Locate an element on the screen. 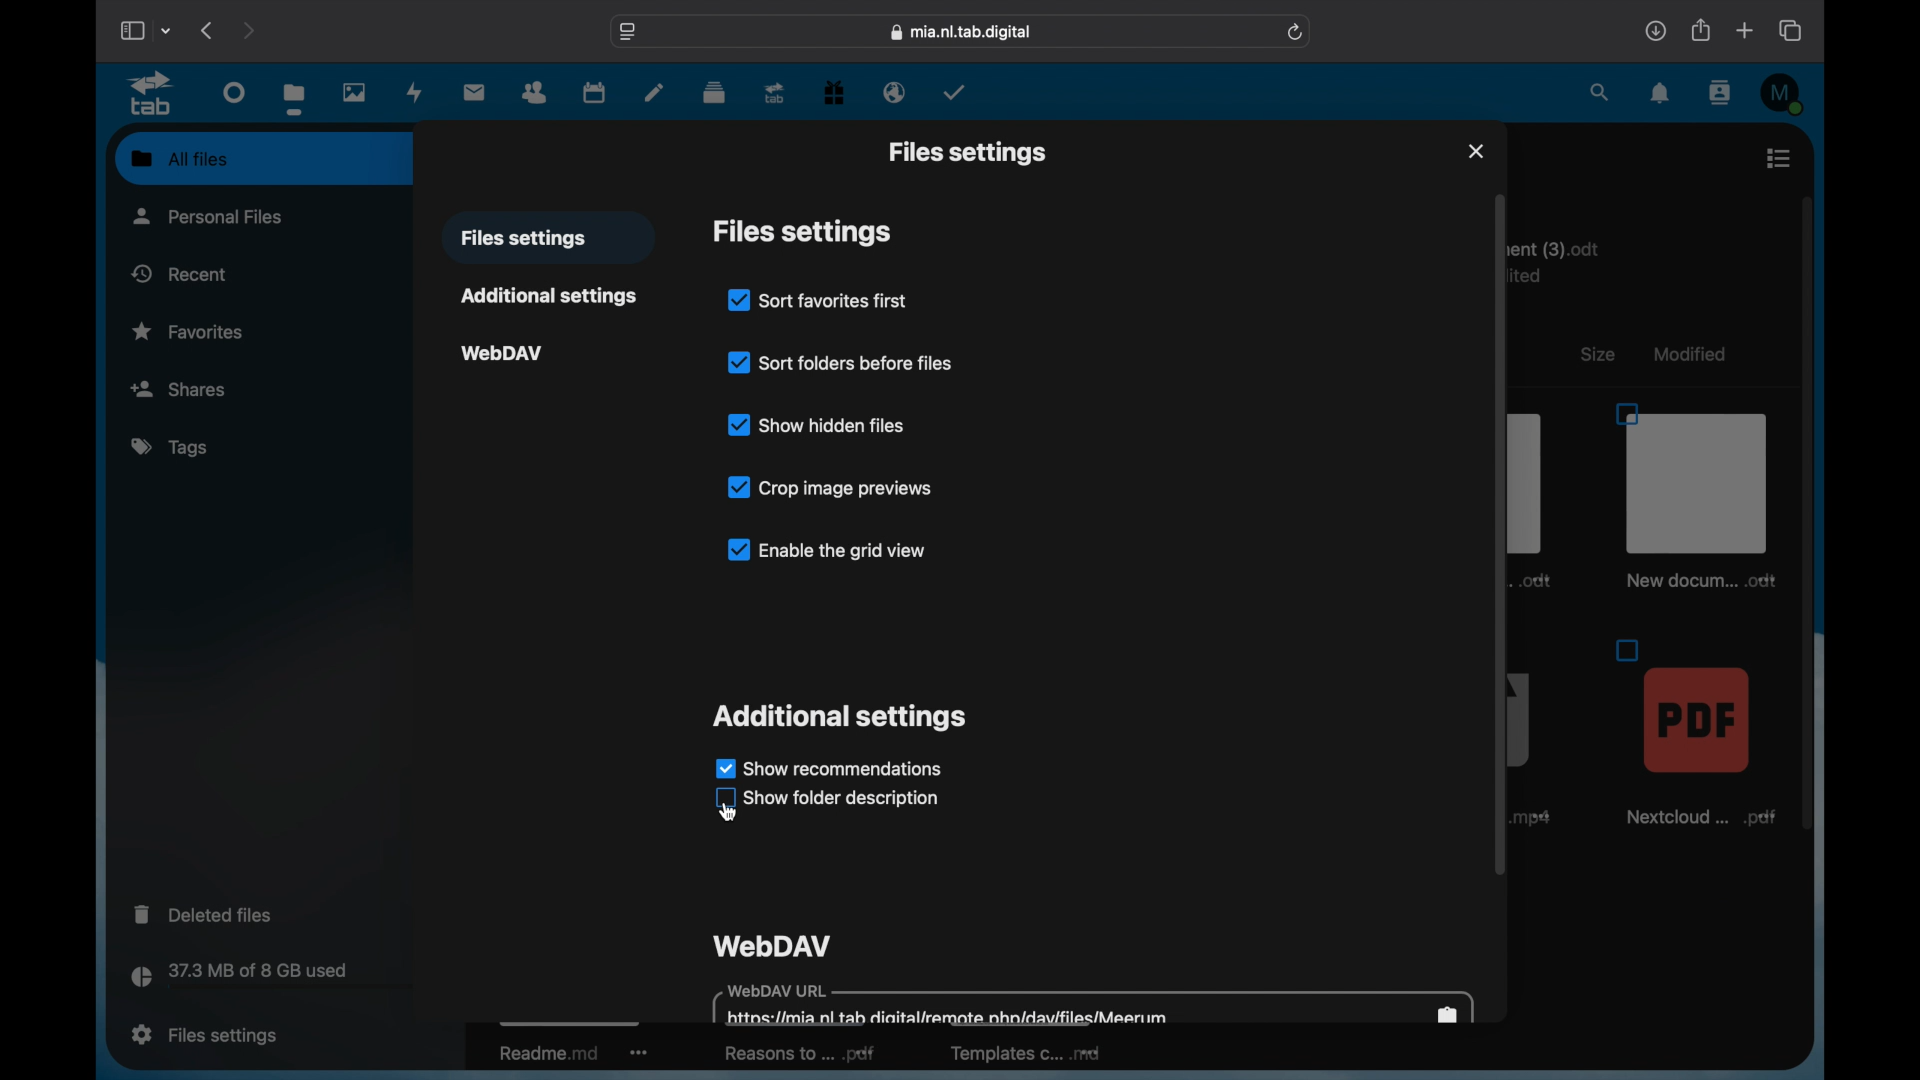  free trial is located at coordinates (834, 91).